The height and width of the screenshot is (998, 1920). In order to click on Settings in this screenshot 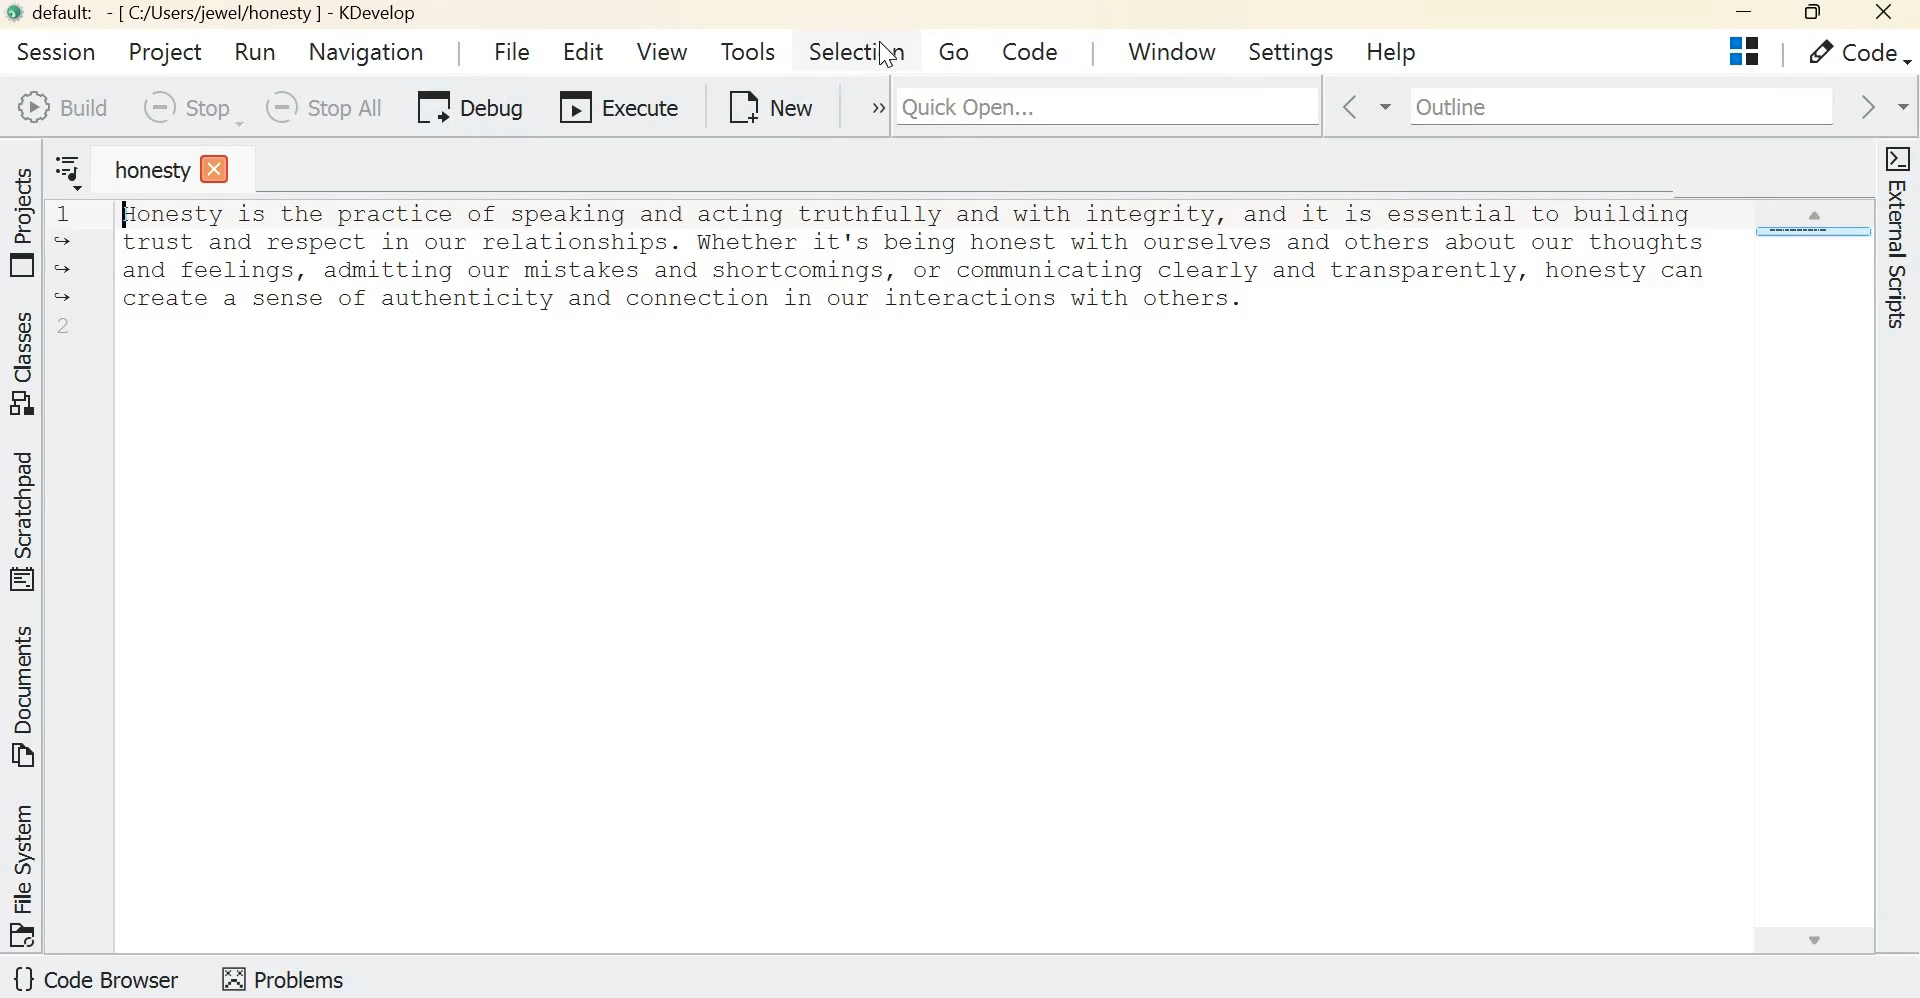, I will do `click(1293, 50)`.